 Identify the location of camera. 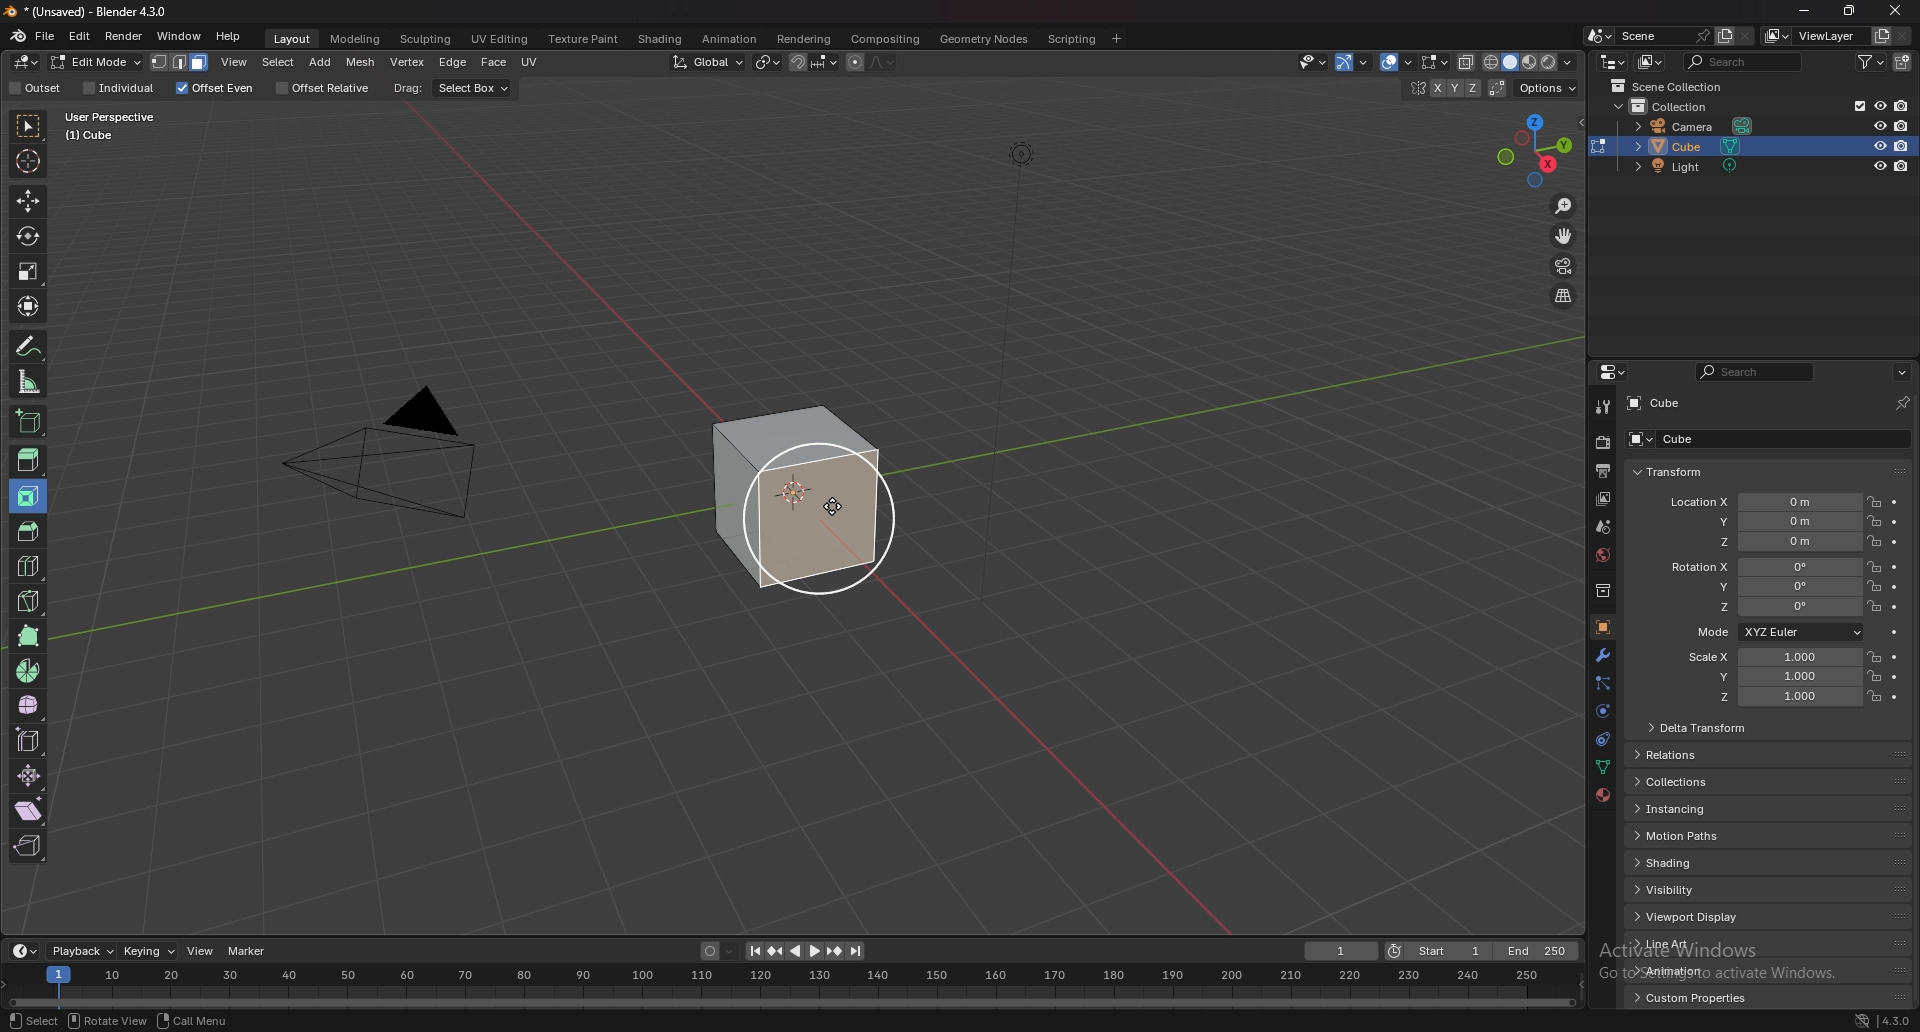
(1696, 126).